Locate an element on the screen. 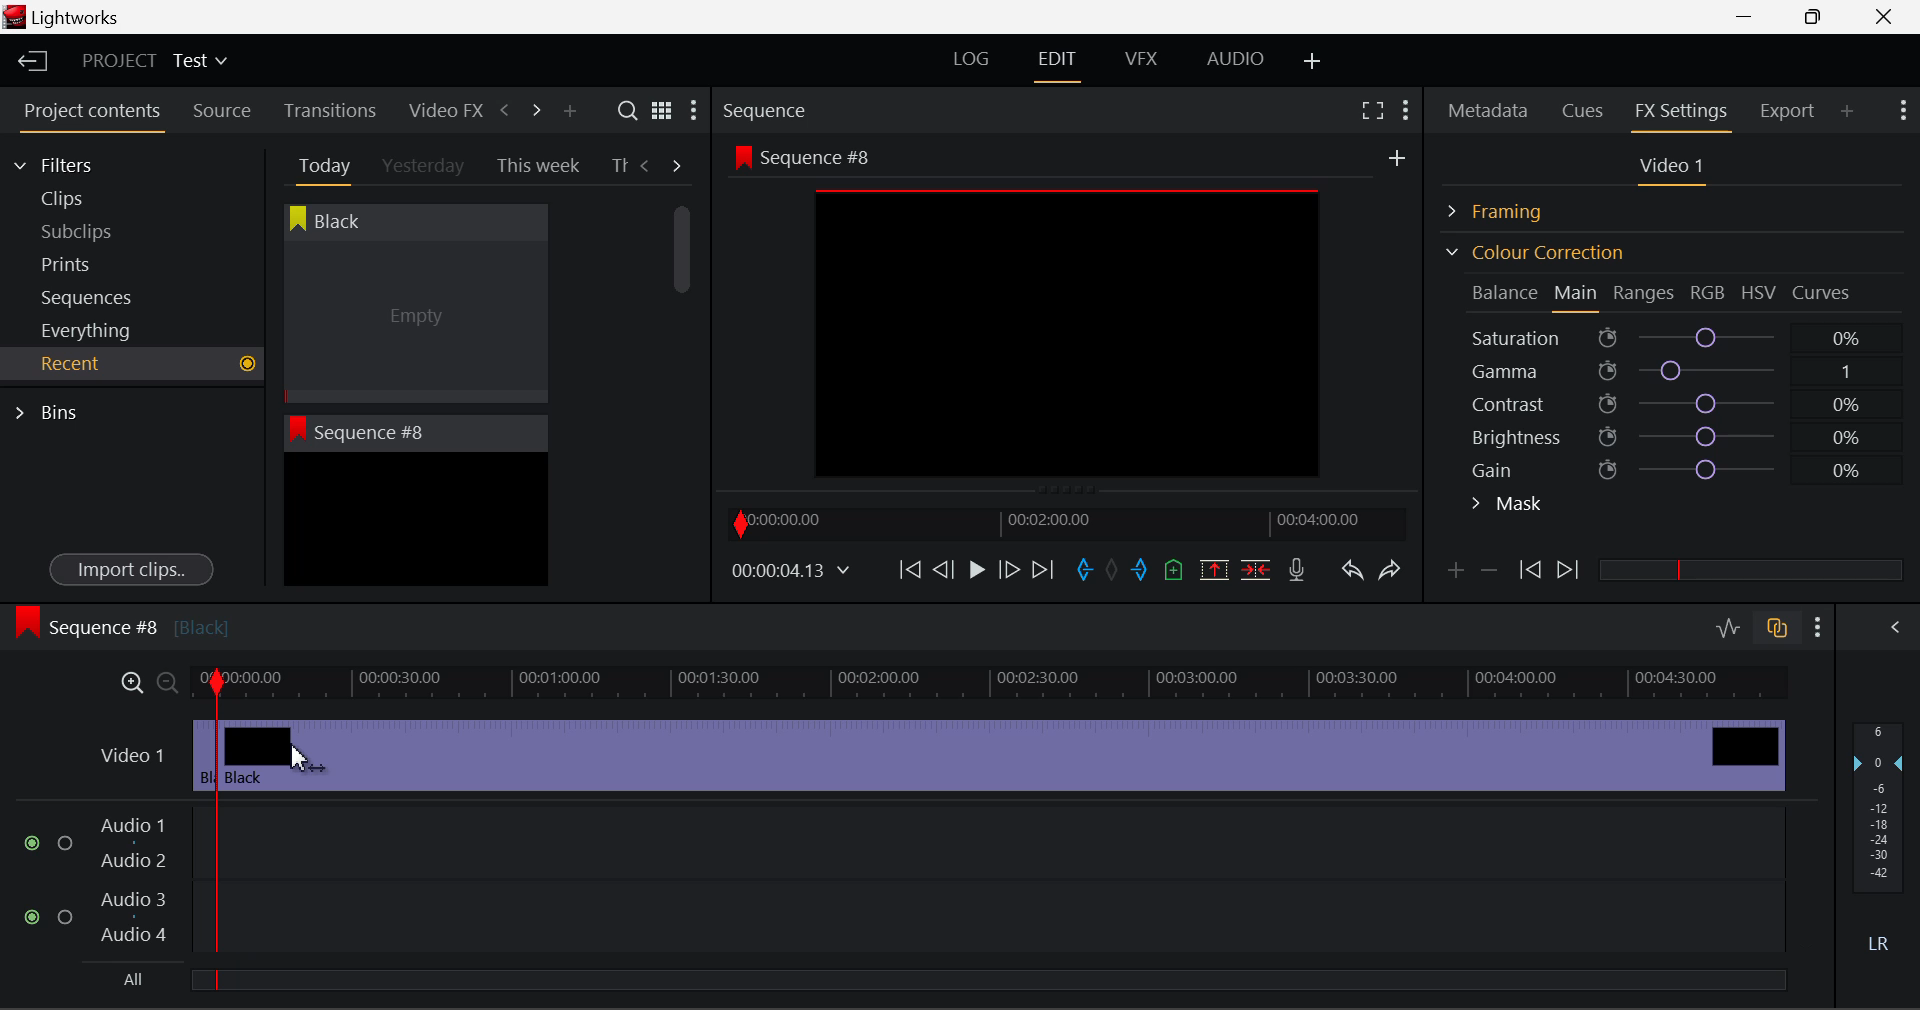 The image size is (1920, 1010). Go Forward is located at coordinates (1009, 569).